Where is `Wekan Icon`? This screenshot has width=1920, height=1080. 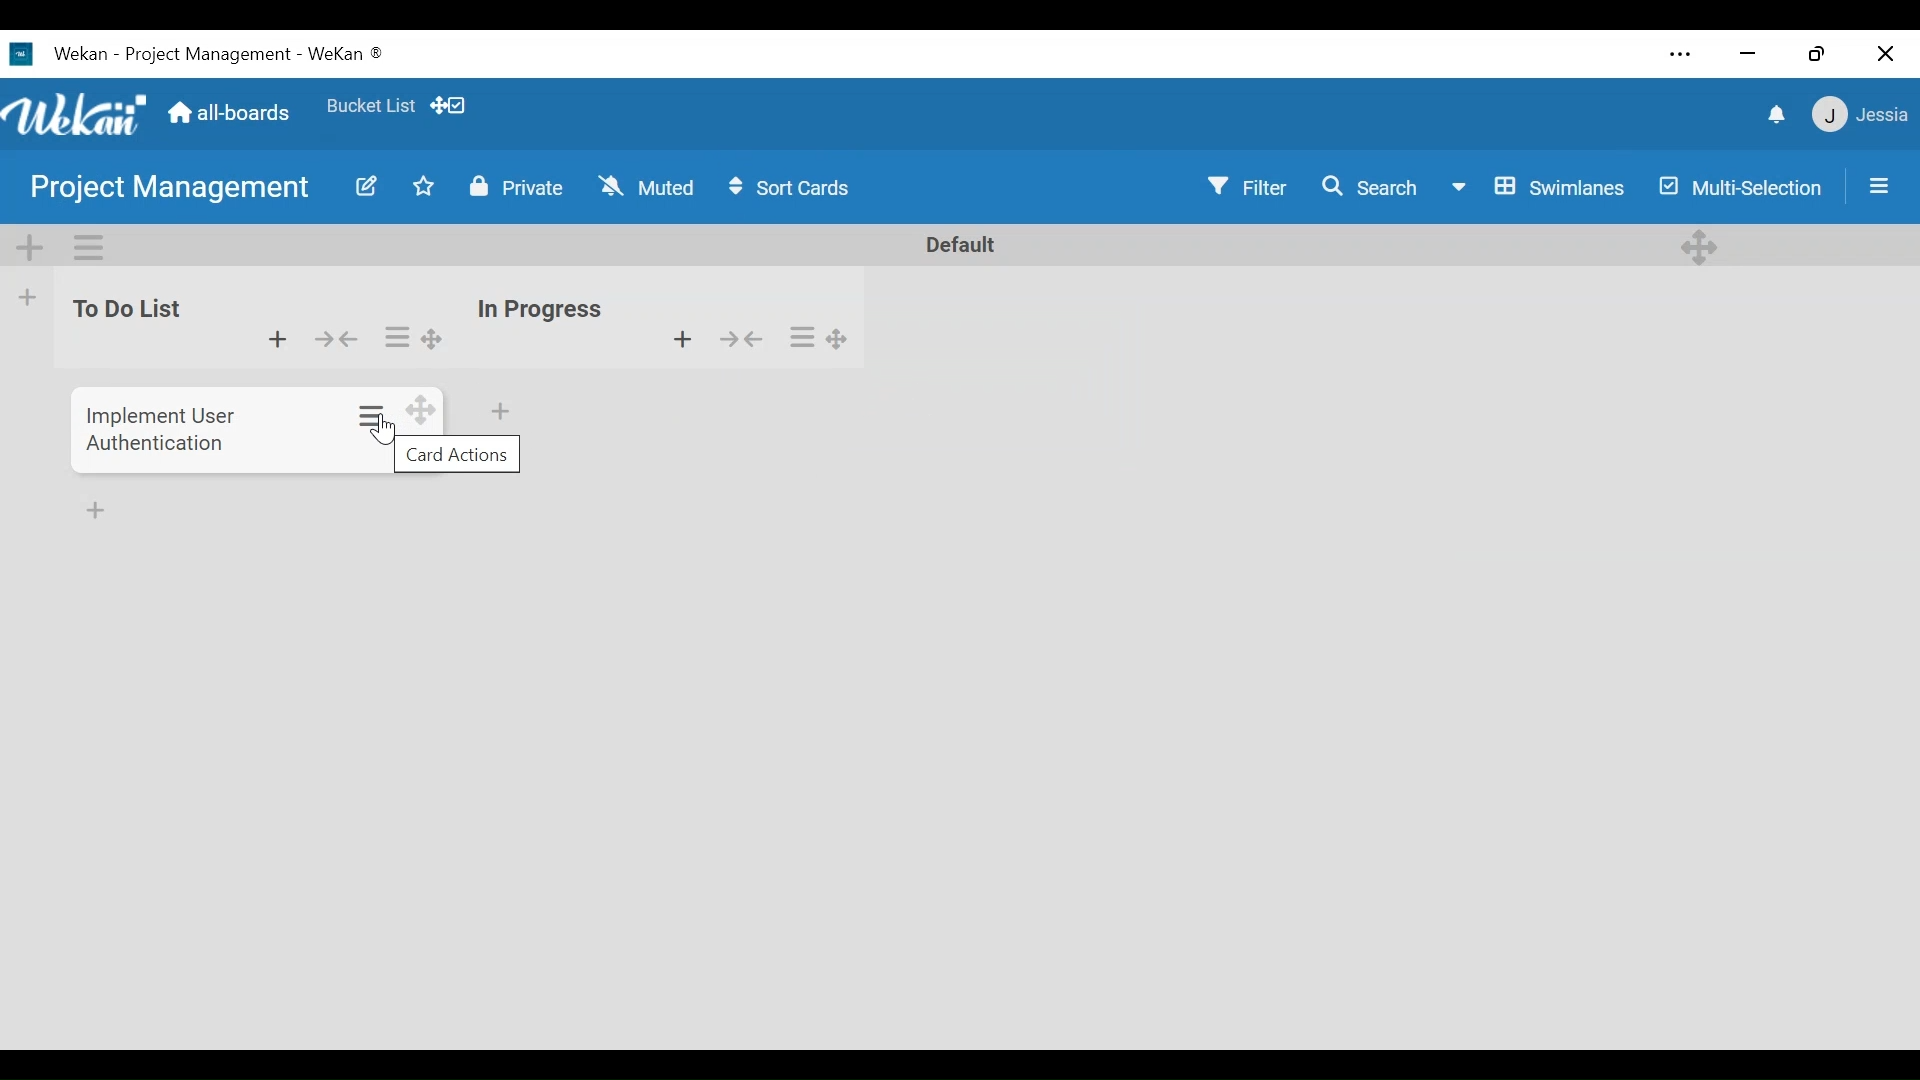
Wekan Icon is located at coordinates (80, 114).